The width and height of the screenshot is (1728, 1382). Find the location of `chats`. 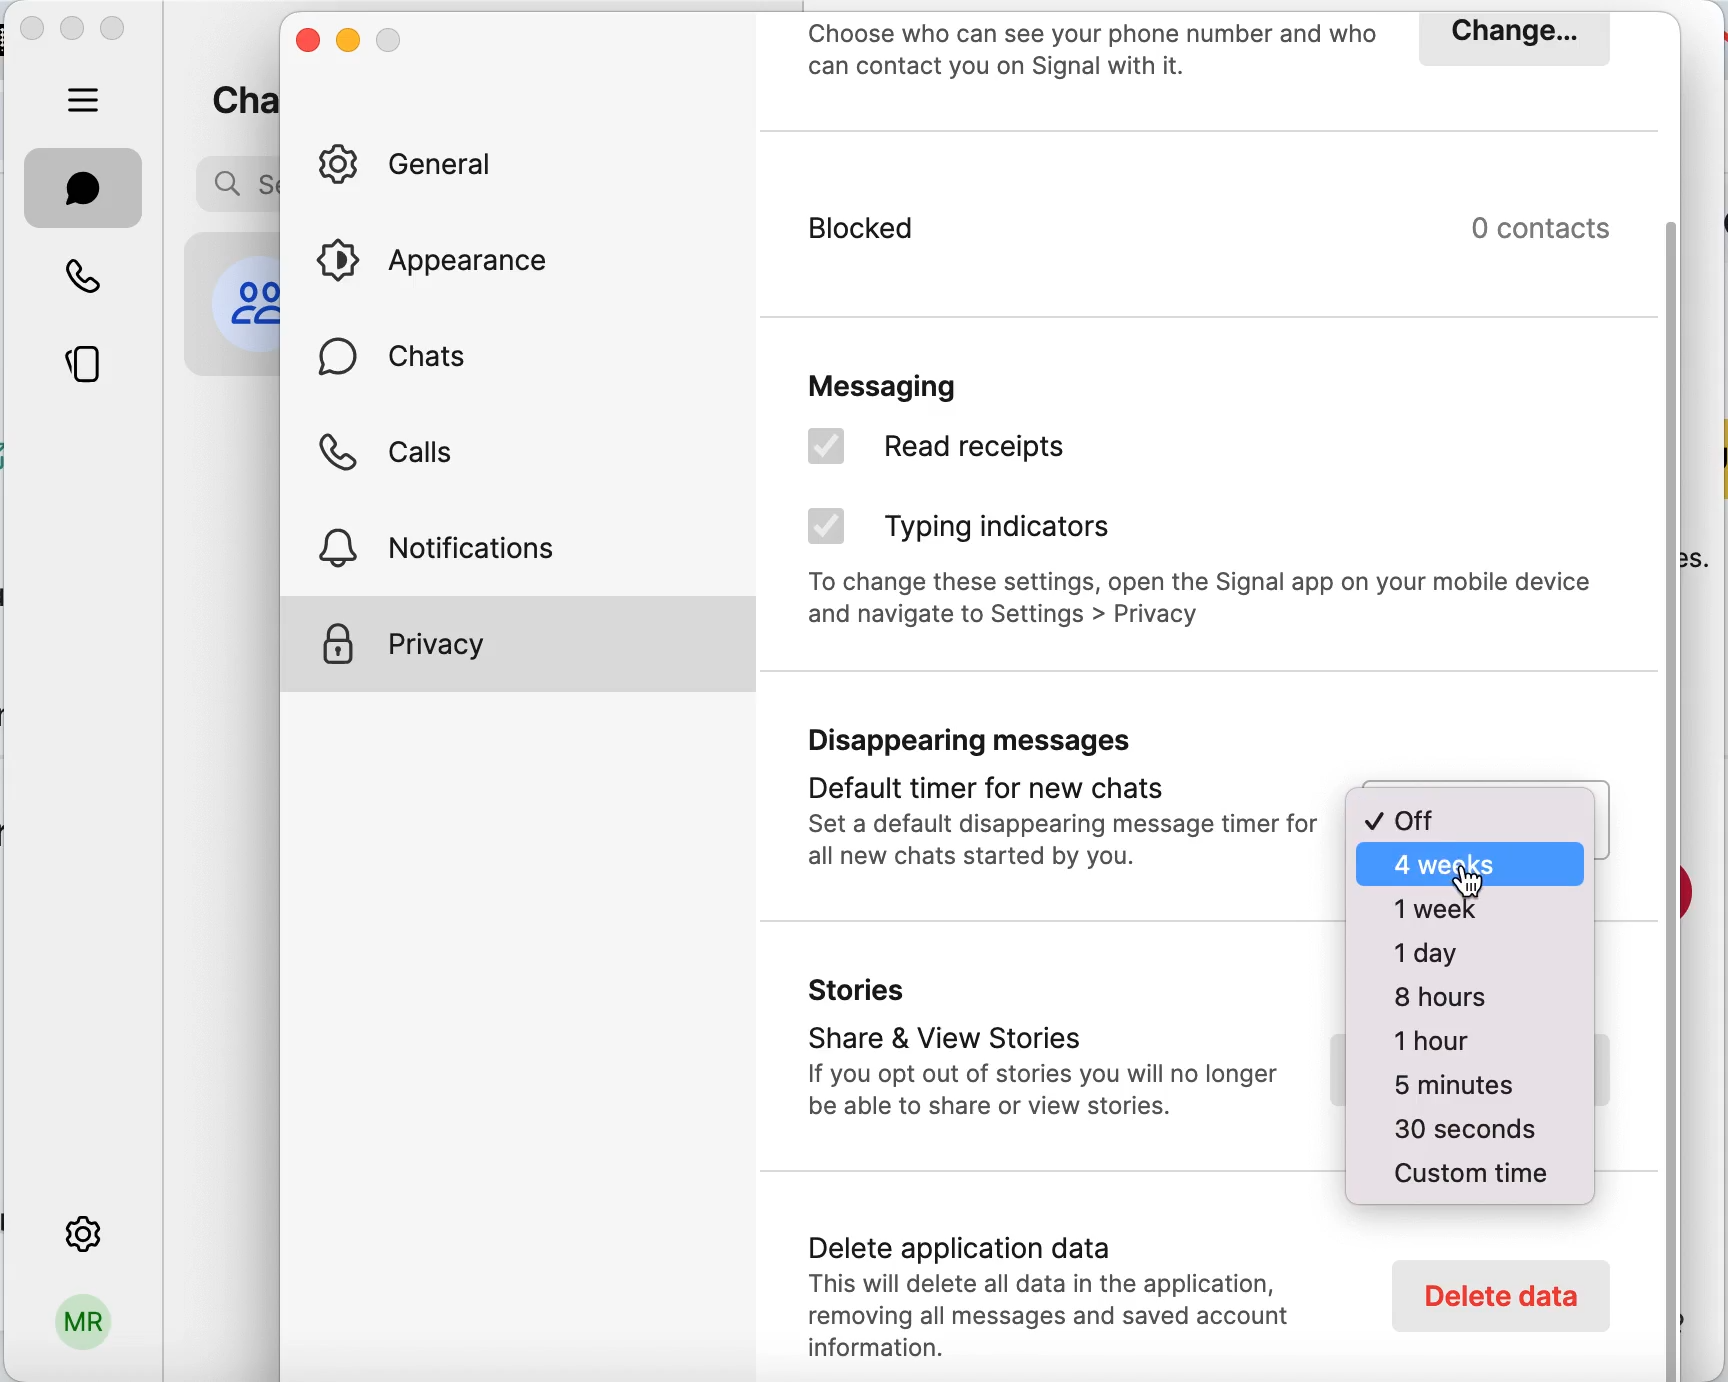

chats is located at coordinates (402, 366).